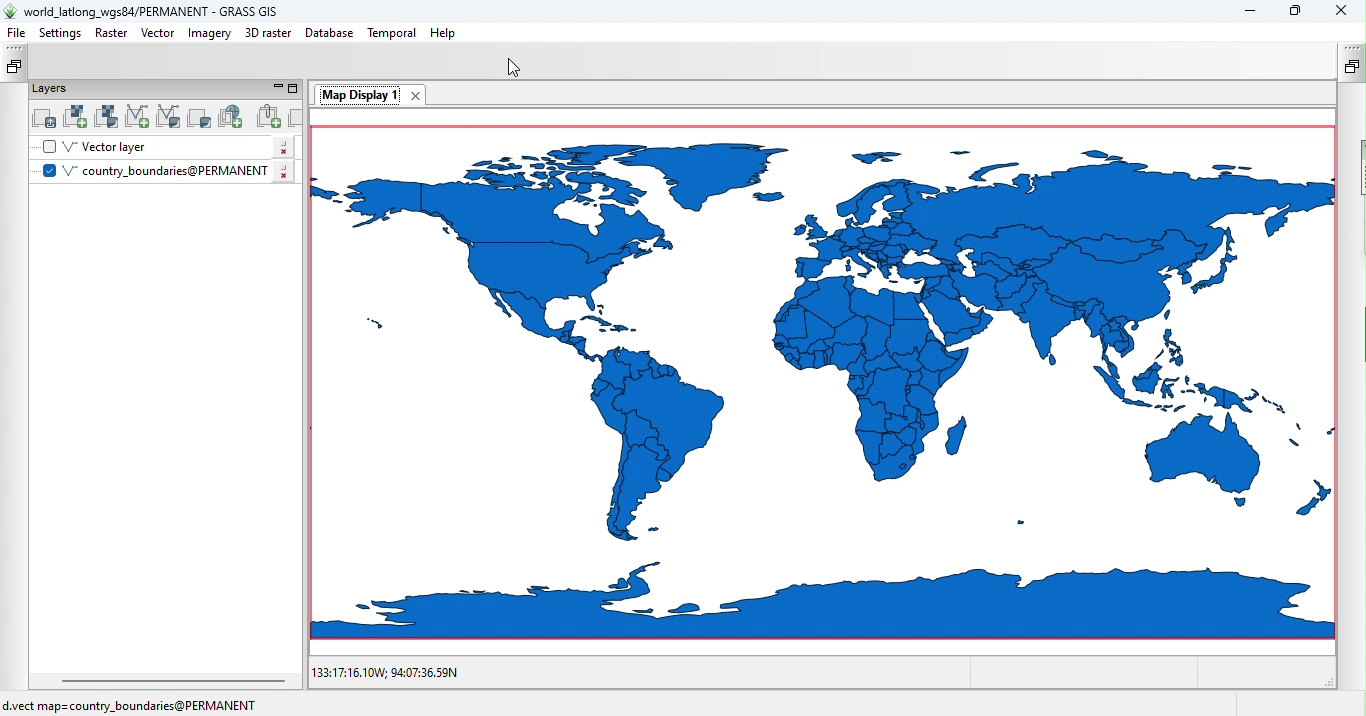  I want to click on Cursor, so click(508, 67).